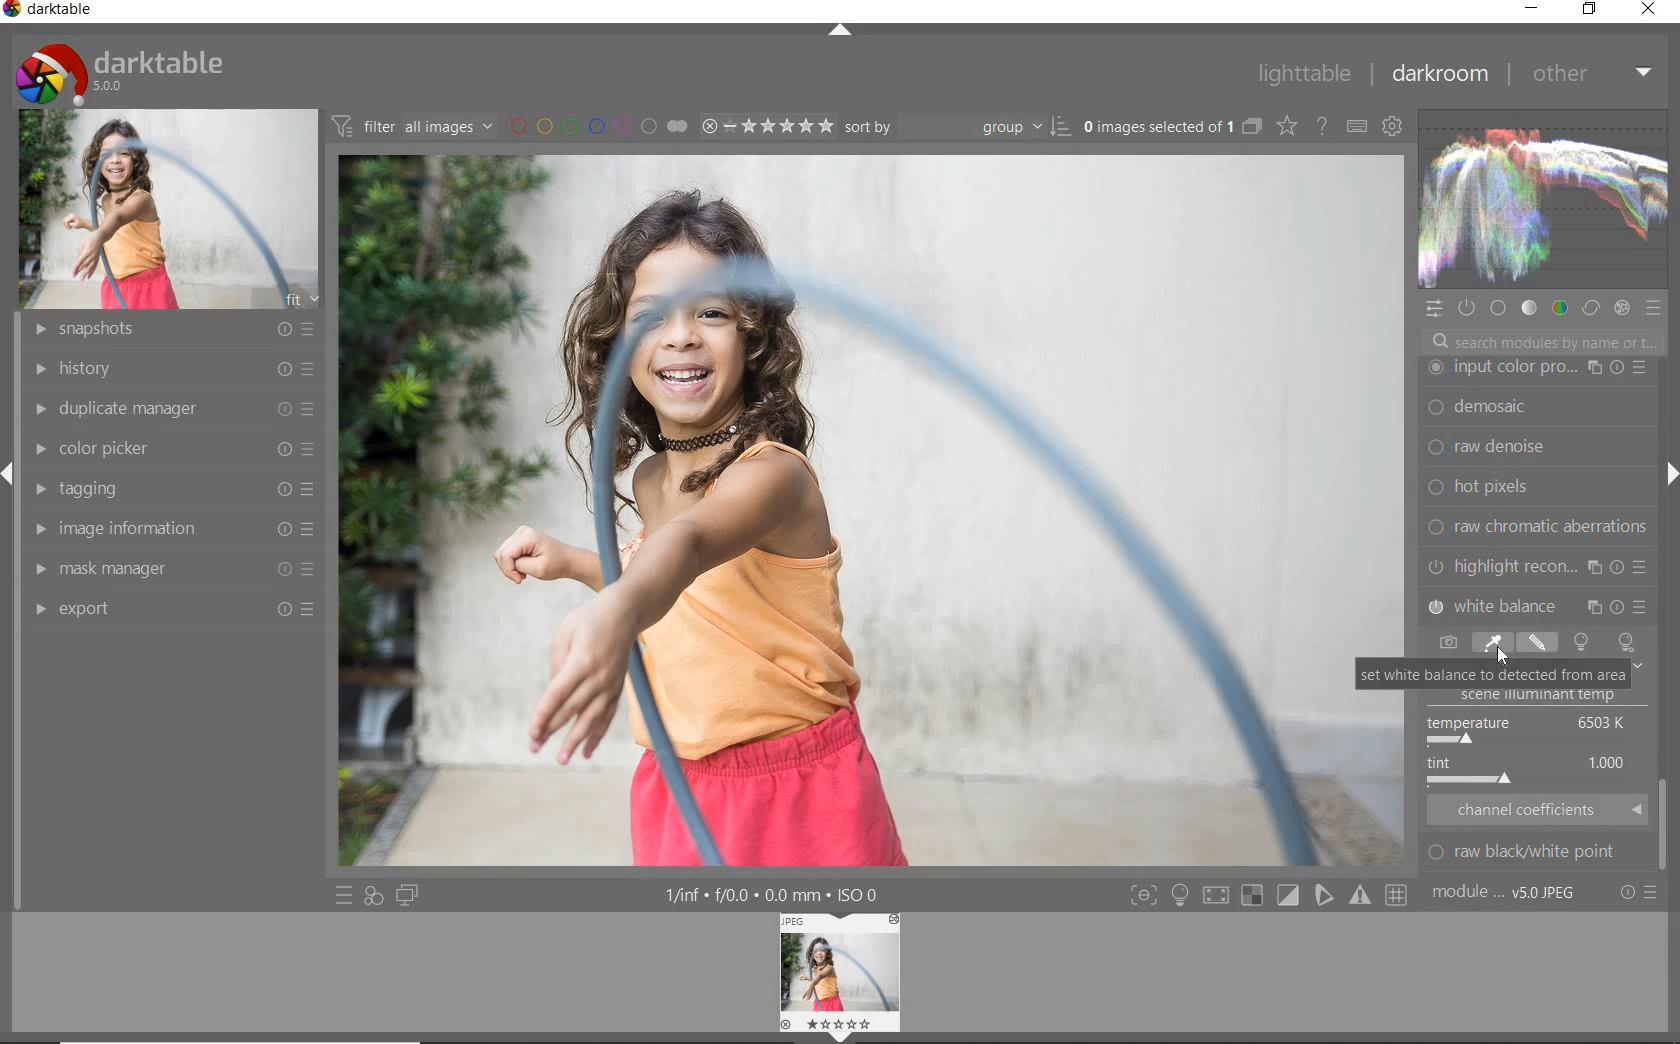 The height and width of the screenshot is (1044, 1680). What do you see at coordinates (1529, 729) in the screenshot?
I see `TEMPERATURE` at bounding box center [1529, 729].